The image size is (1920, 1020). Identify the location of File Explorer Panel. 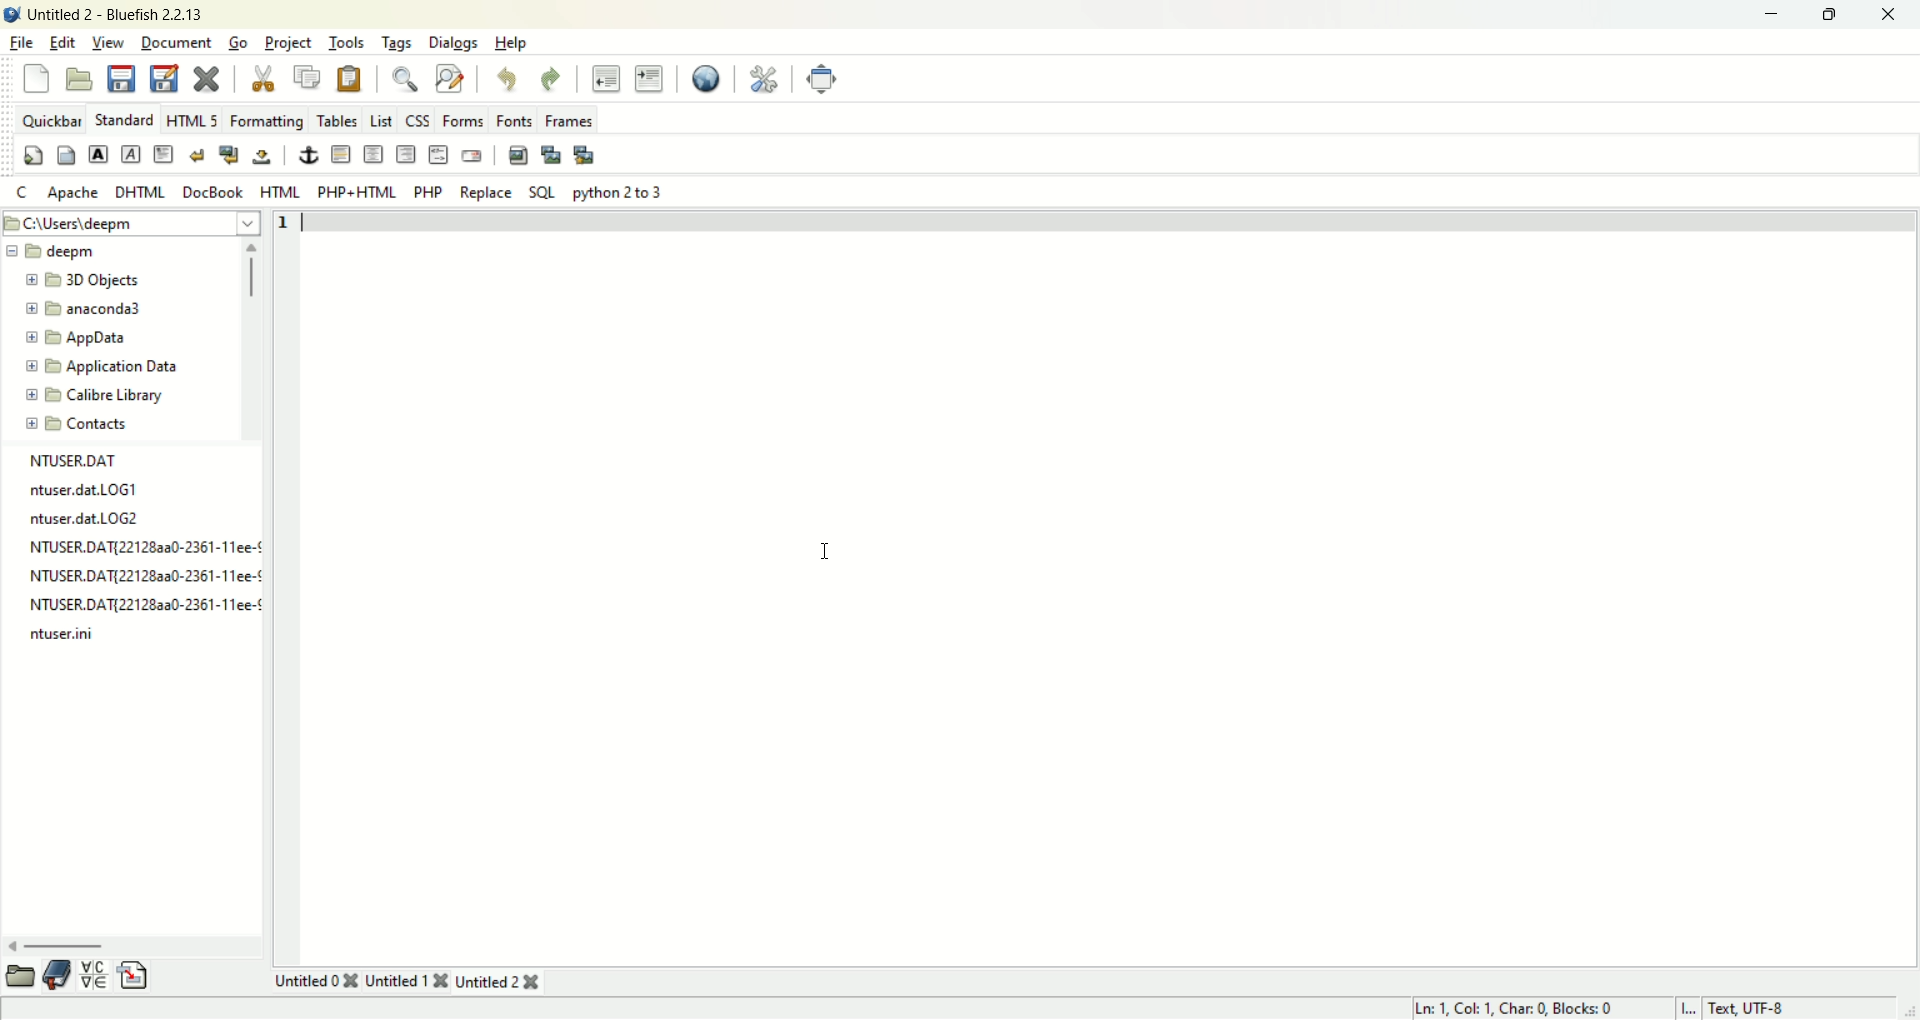
(139, 547).